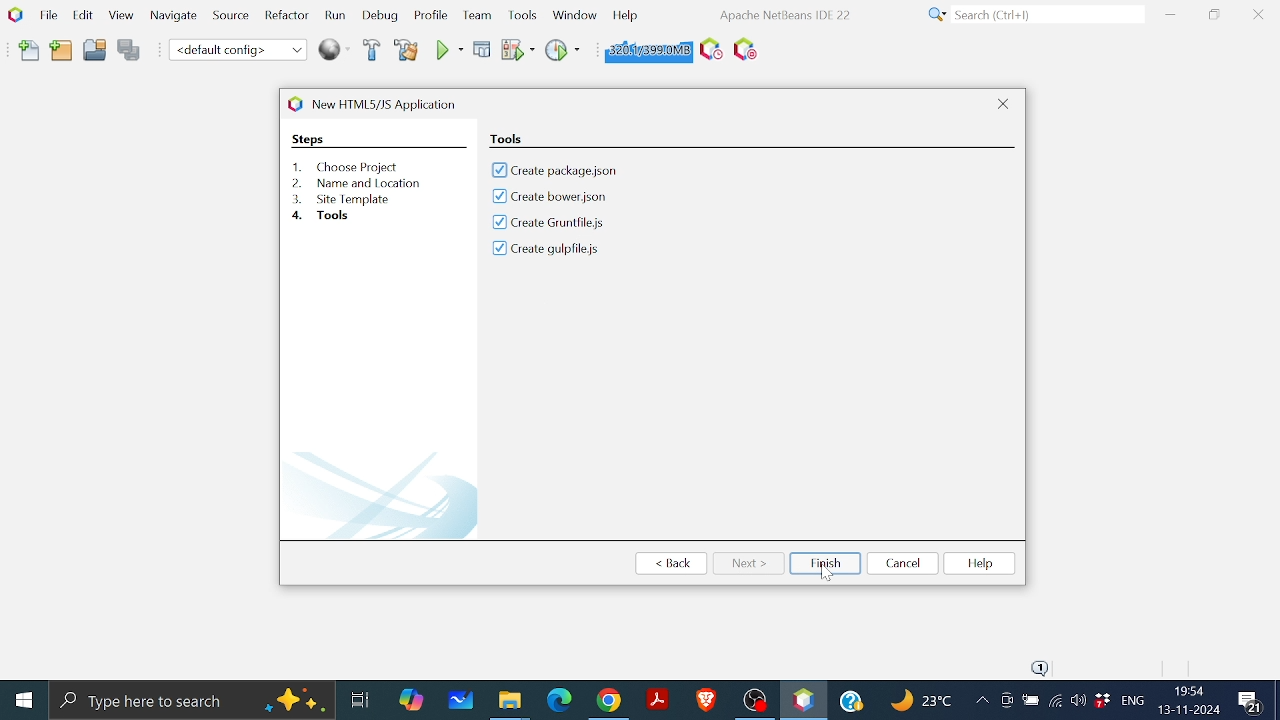 The height and width of the screenshot is (720, 1280). What do you see at coordinates (783, 14) in the screenshot?
I see `software information` at bounding box center [783, 14].